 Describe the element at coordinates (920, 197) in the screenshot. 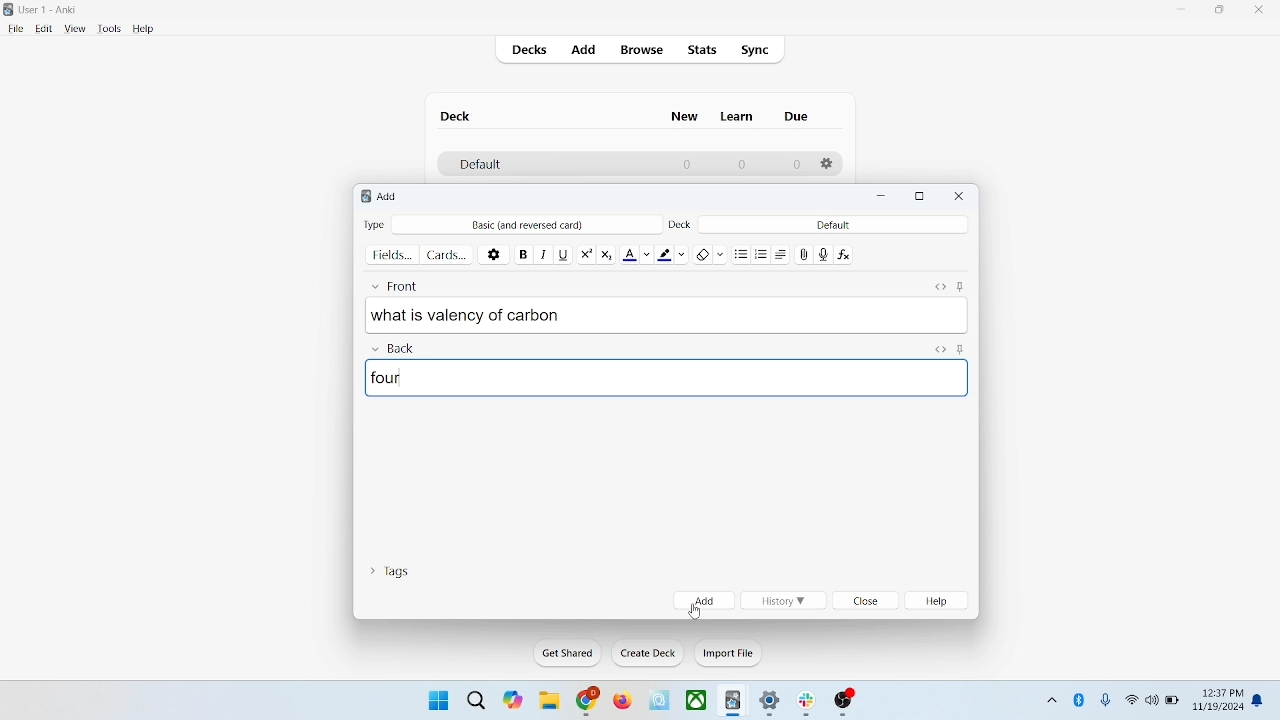

I see `maximize` at that location.